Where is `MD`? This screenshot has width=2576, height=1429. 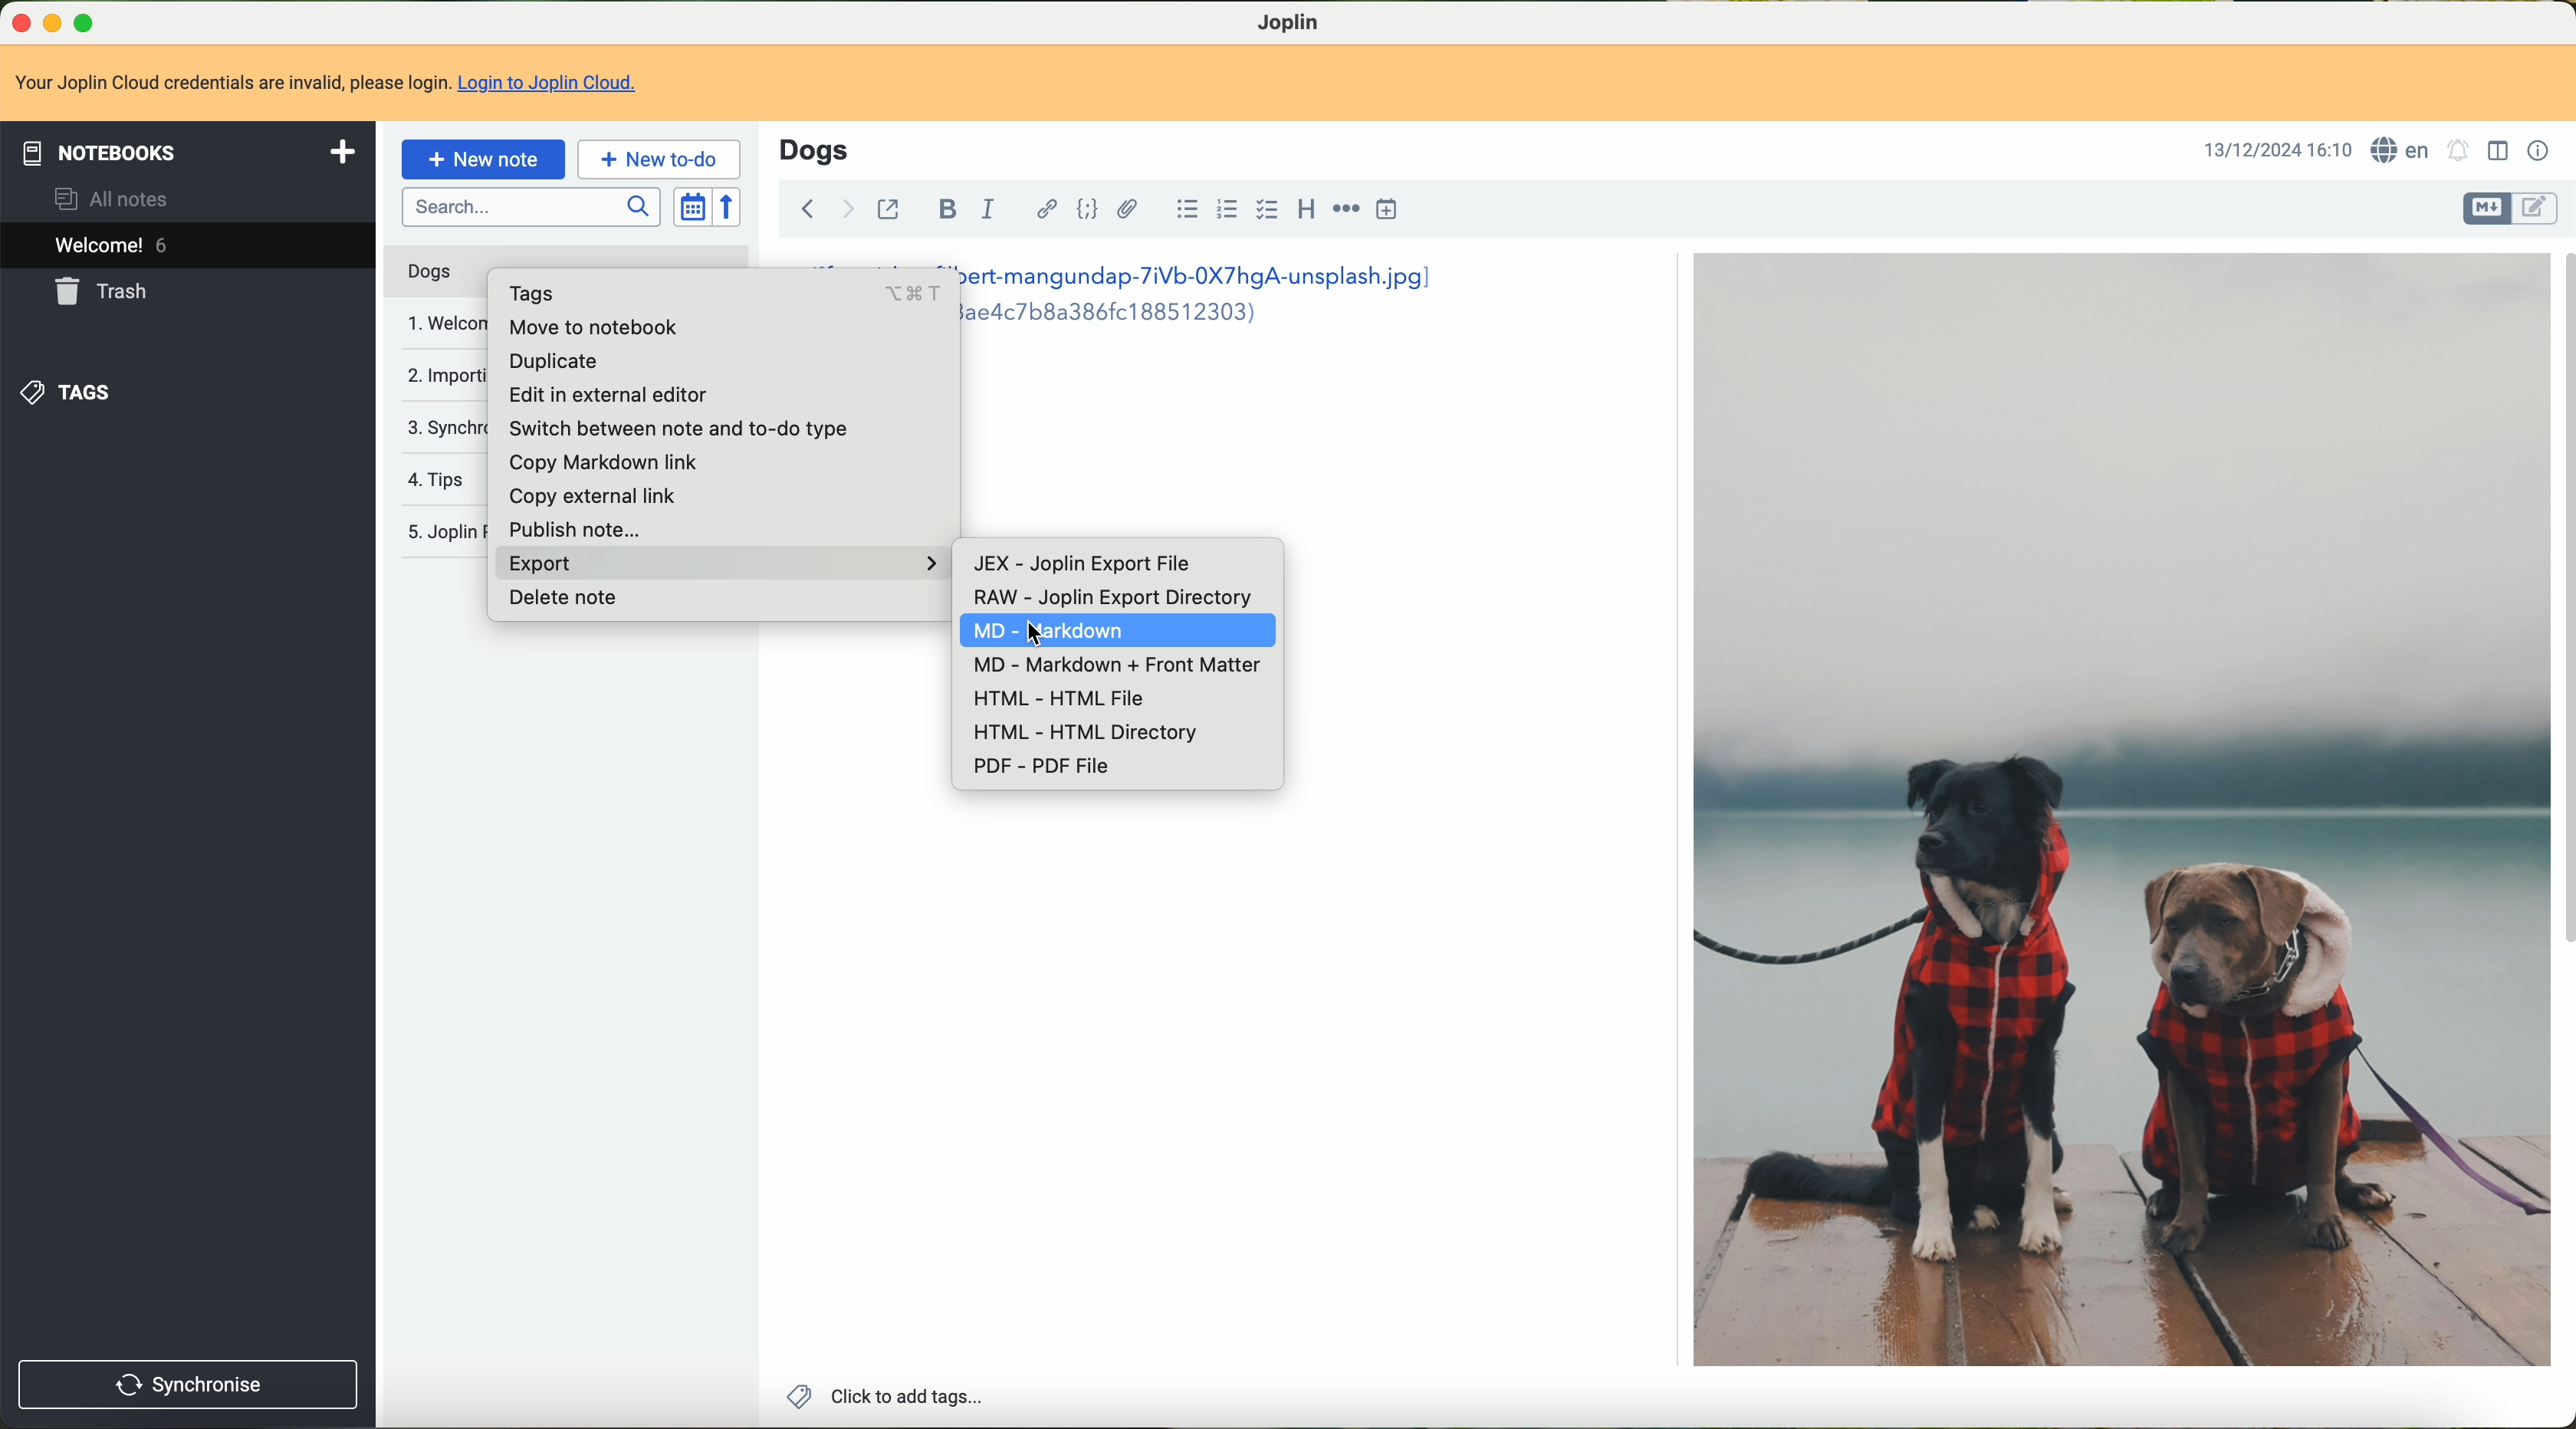
MD is located at coordinates (979, 632).